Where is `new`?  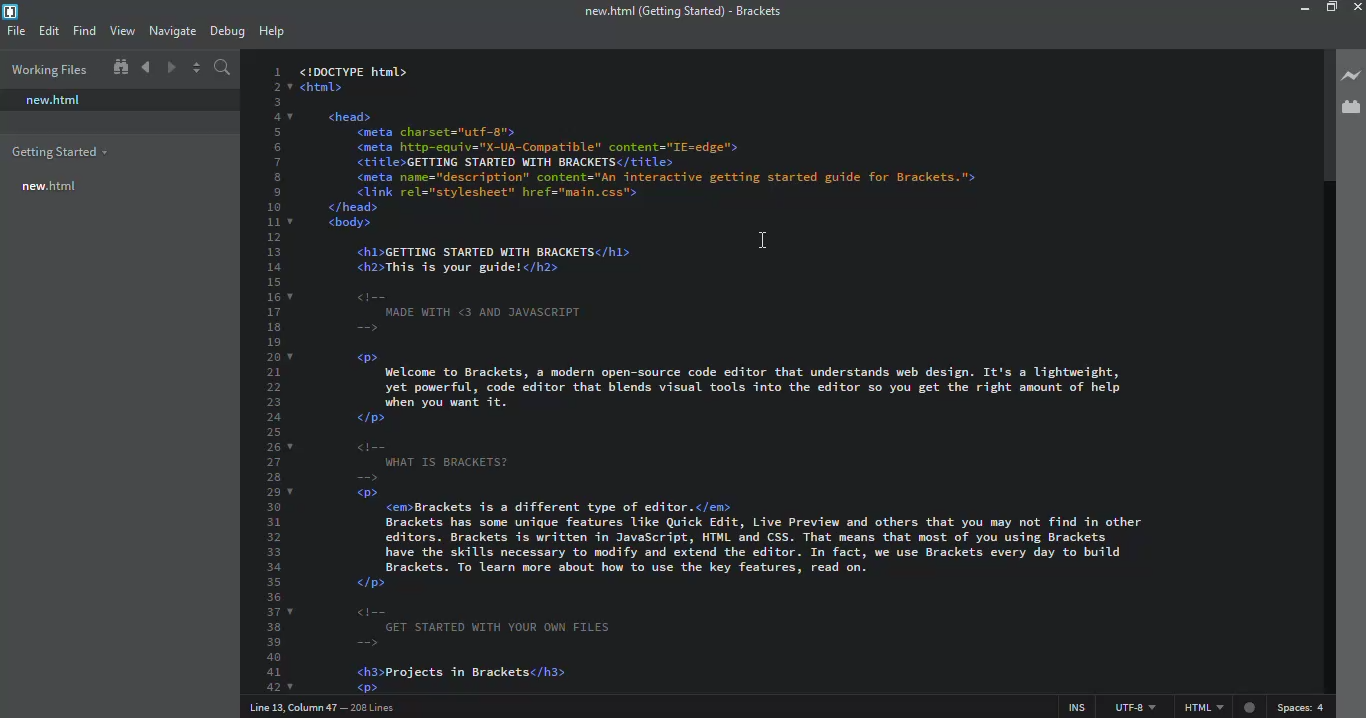
new is located at coordinates (56, 100).